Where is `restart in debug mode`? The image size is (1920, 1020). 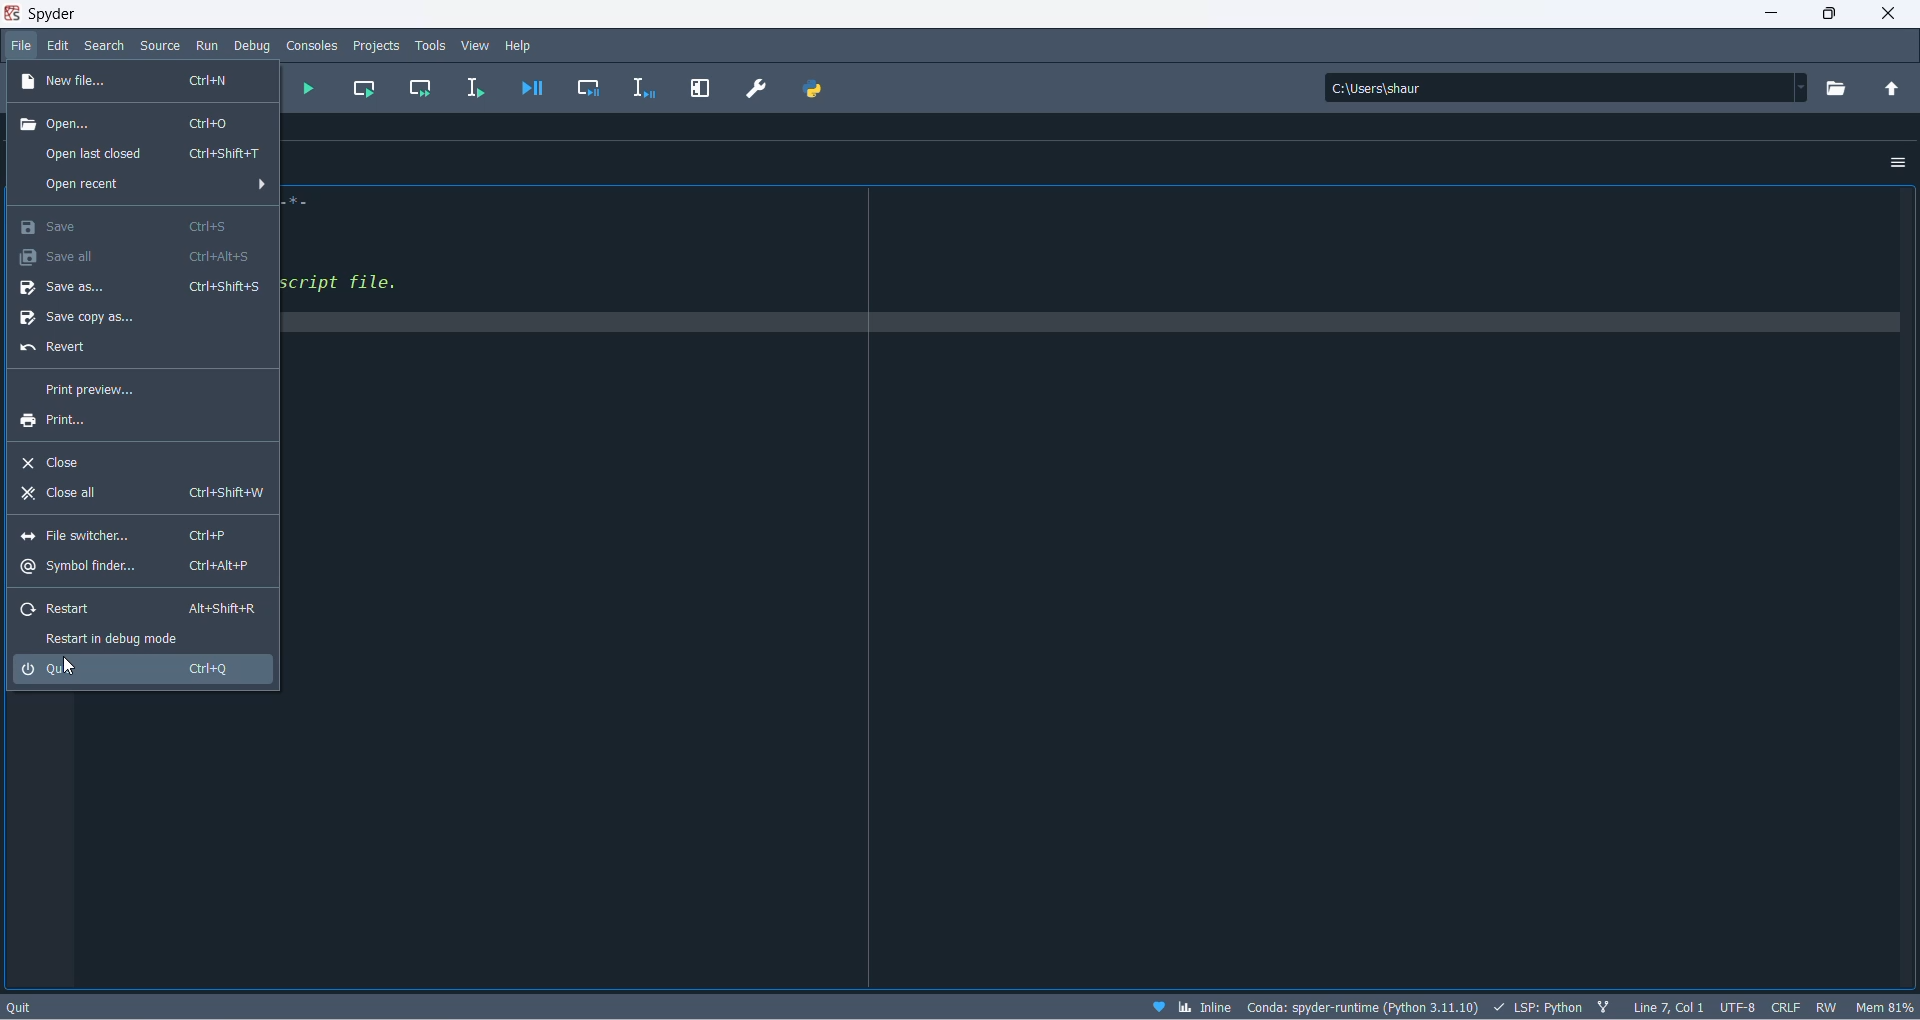
restart in debug mode is located at coordinates (137, 640).